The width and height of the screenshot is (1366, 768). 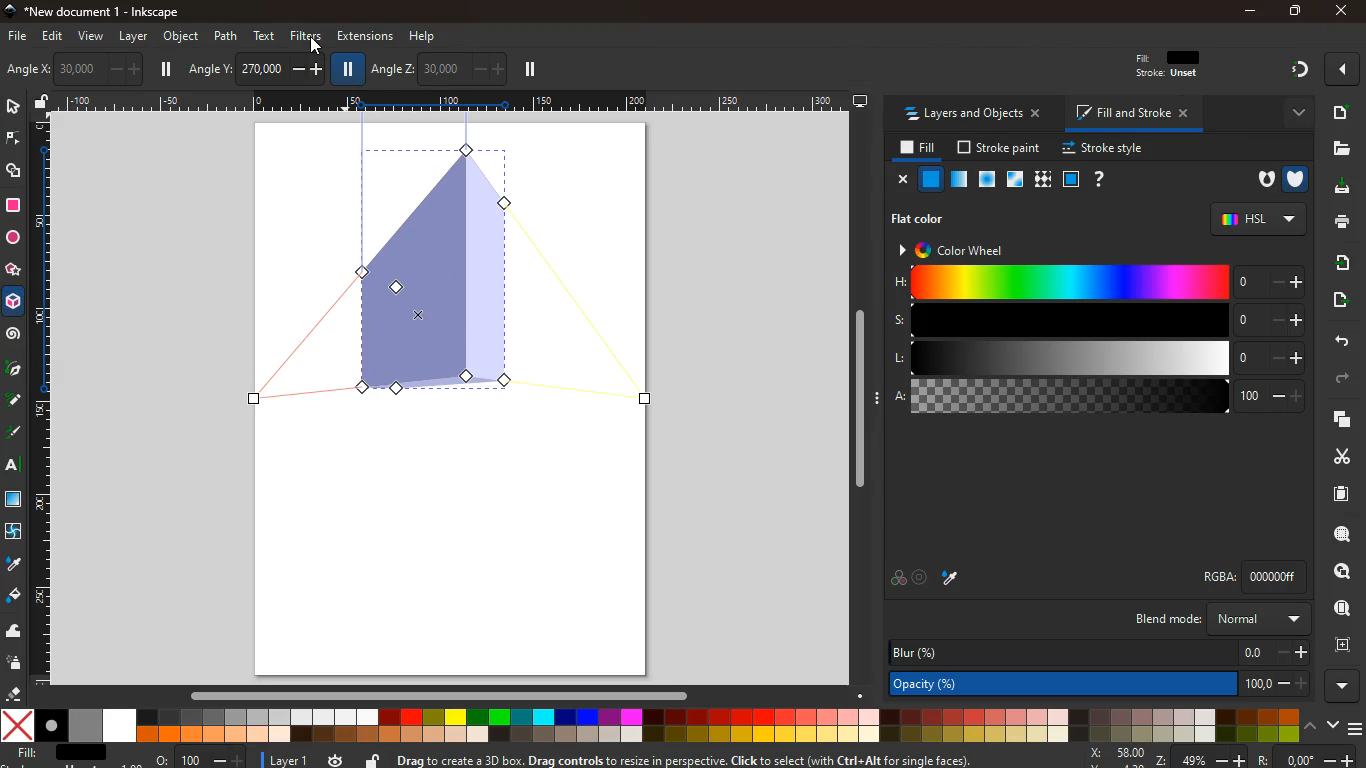 I want to click on a, so click(x=1098, y=399).